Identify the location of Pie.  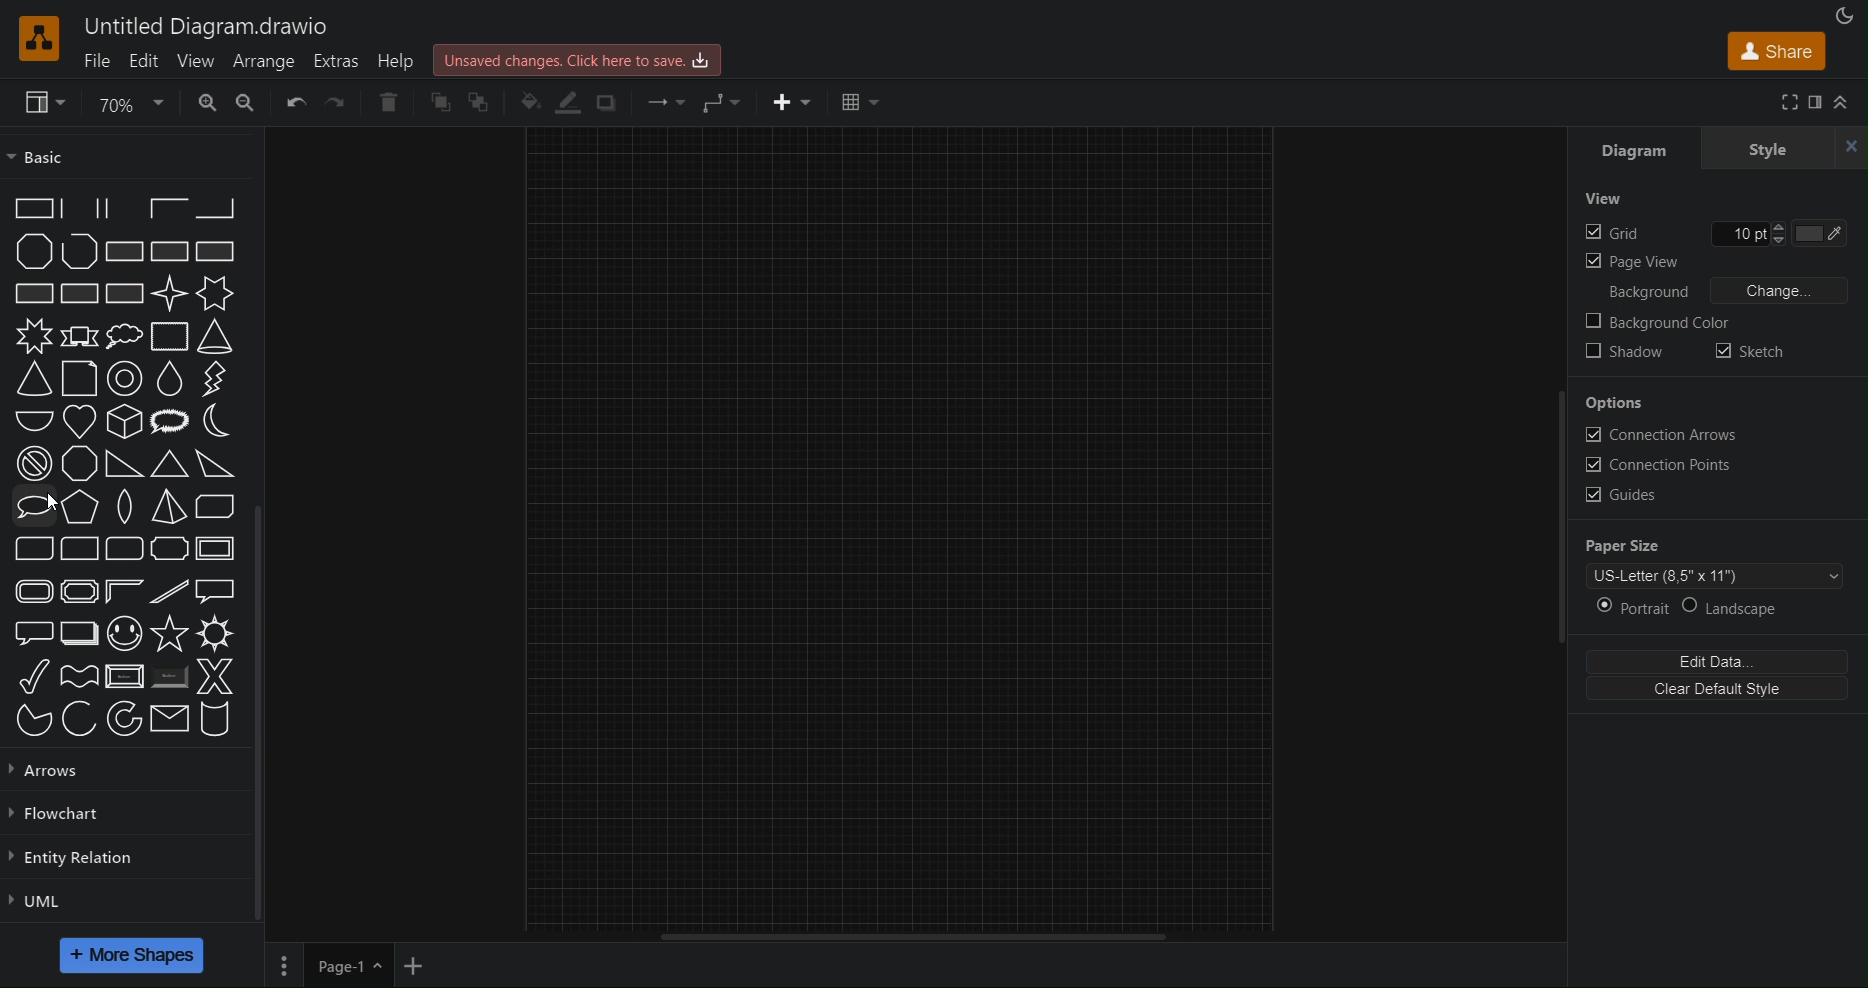
(33, 720).